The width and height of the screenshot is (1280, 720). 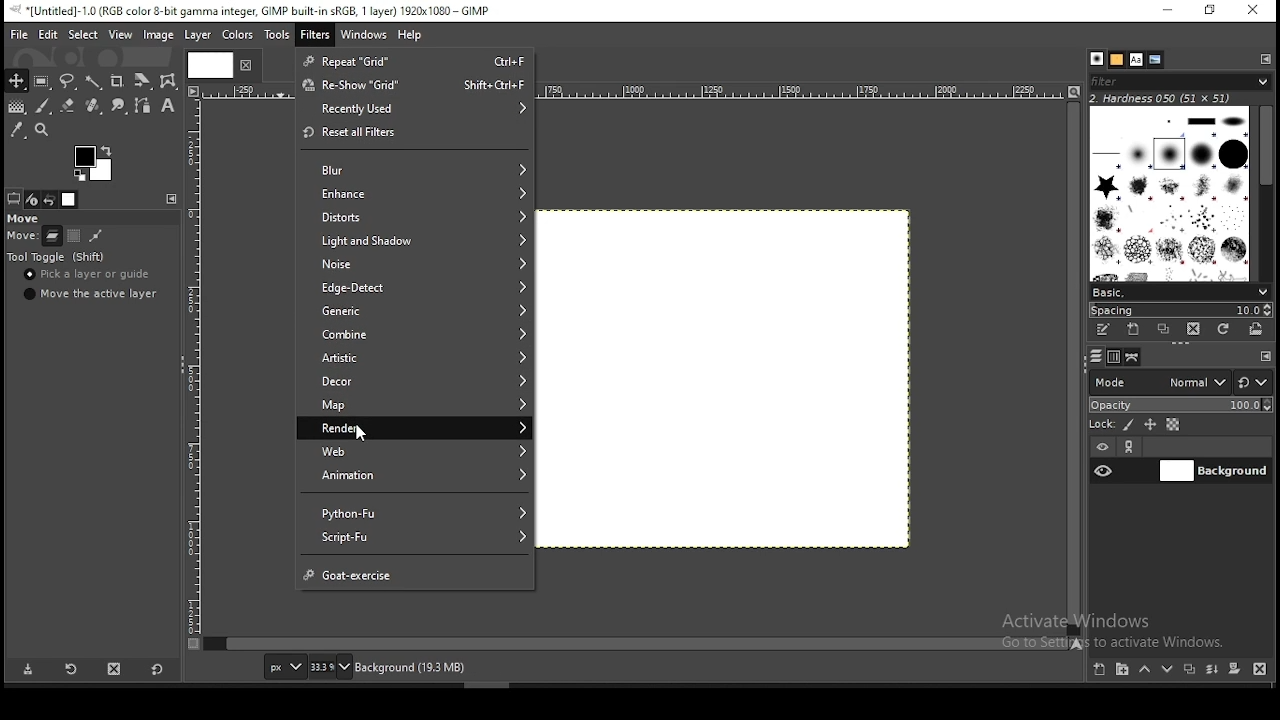 What do you see at coordinates (50, 200) in the screenshot?
I see `undo history` at bounding box center [50, 200].